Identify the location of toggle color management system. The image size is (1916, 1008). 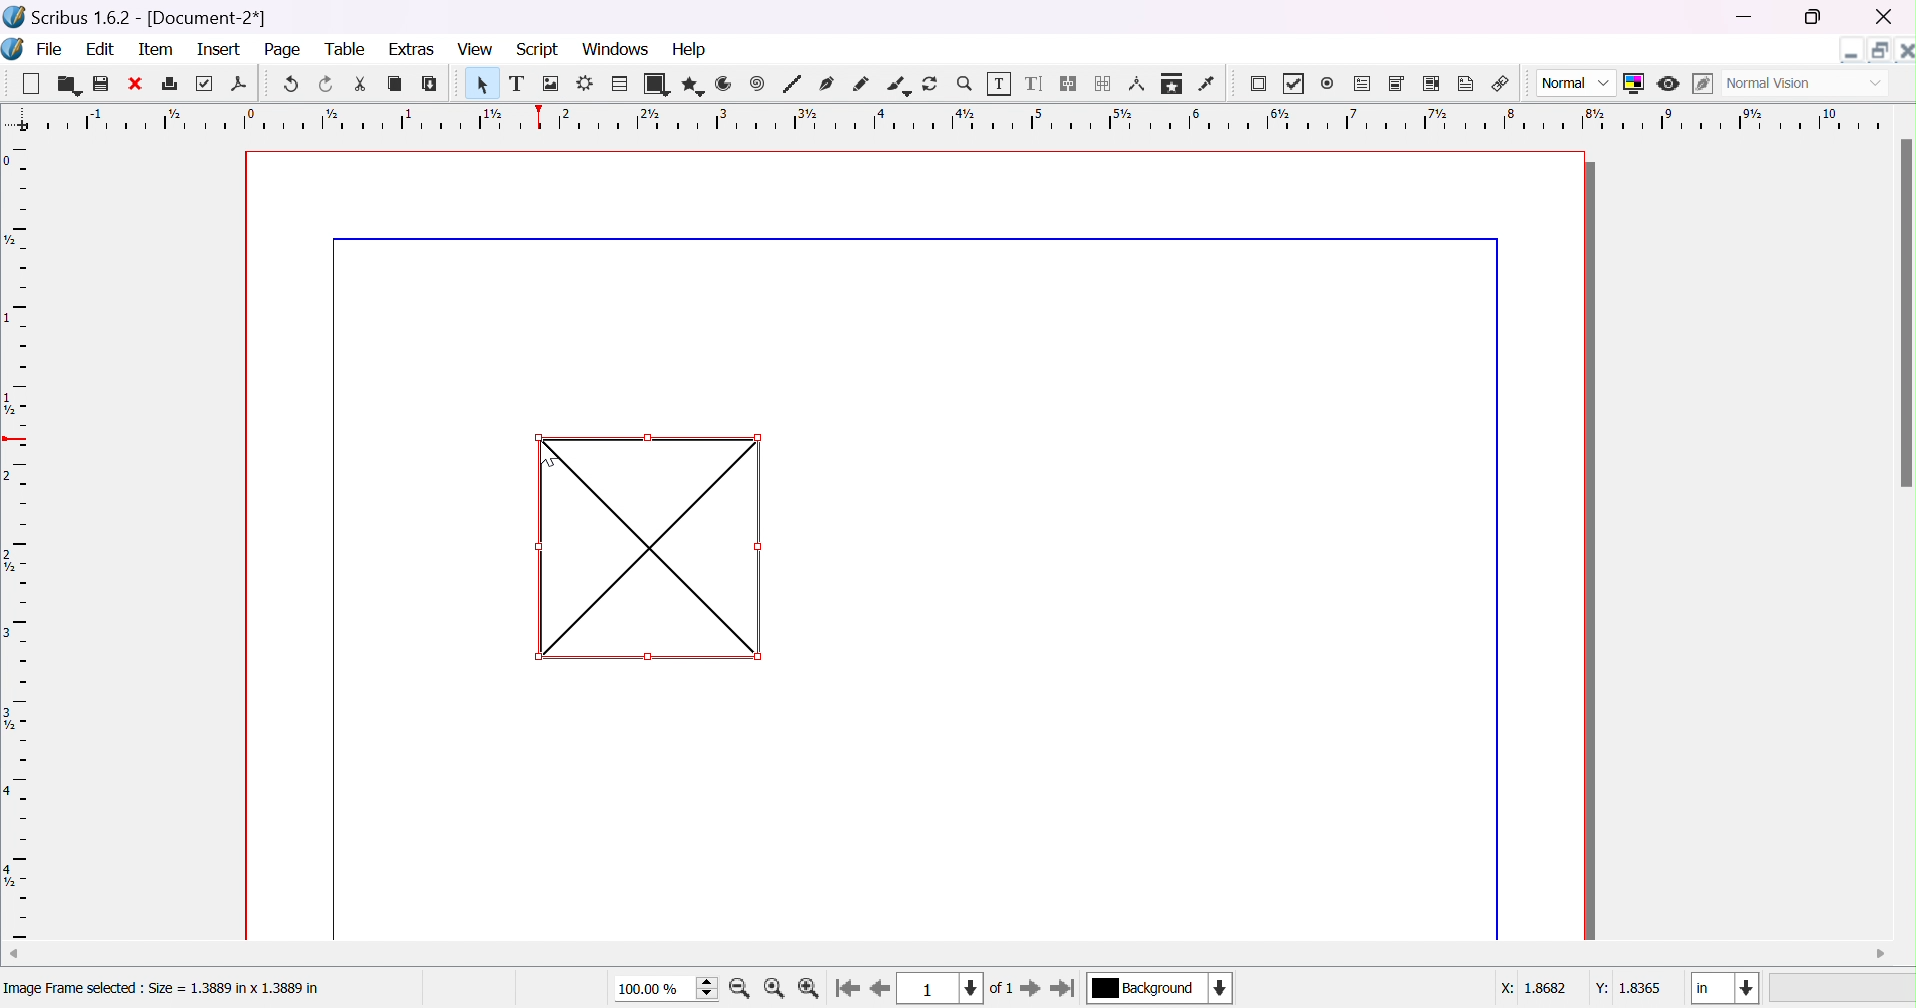
(1635, 83).